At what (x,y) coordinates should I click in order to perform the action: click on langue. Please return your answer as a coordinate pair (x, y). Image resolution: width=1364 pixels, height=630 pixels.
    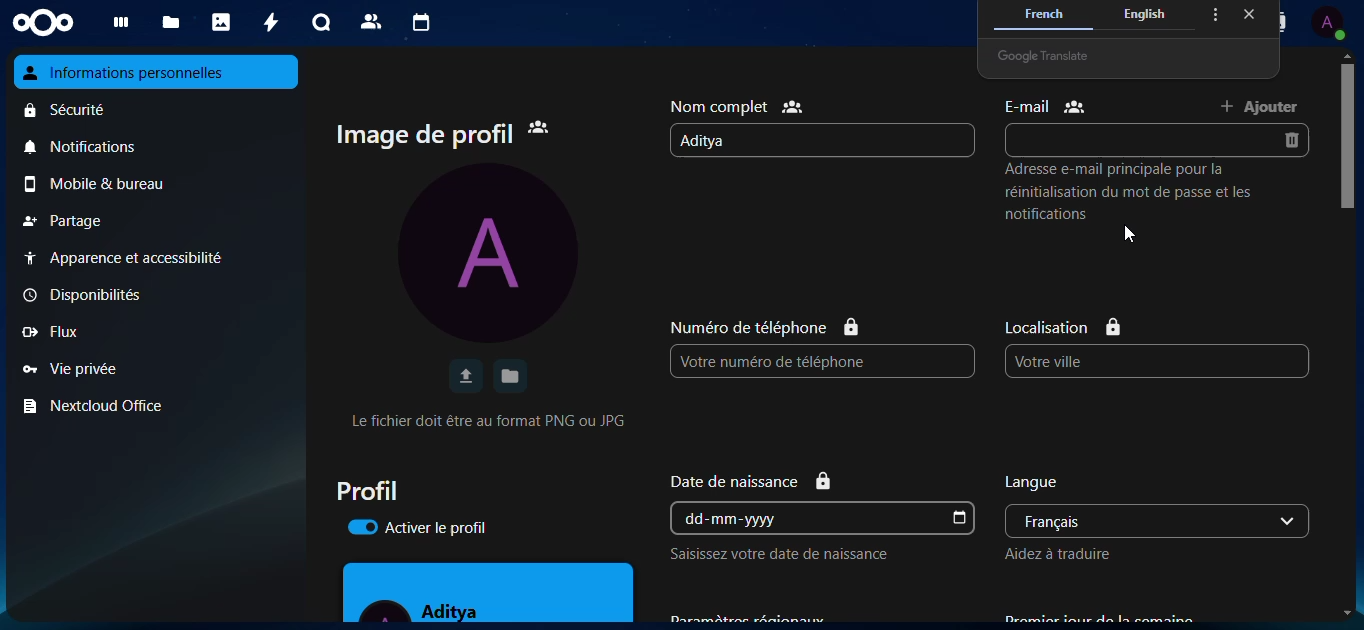
    Looking at the image, I should click on (1062, 480).